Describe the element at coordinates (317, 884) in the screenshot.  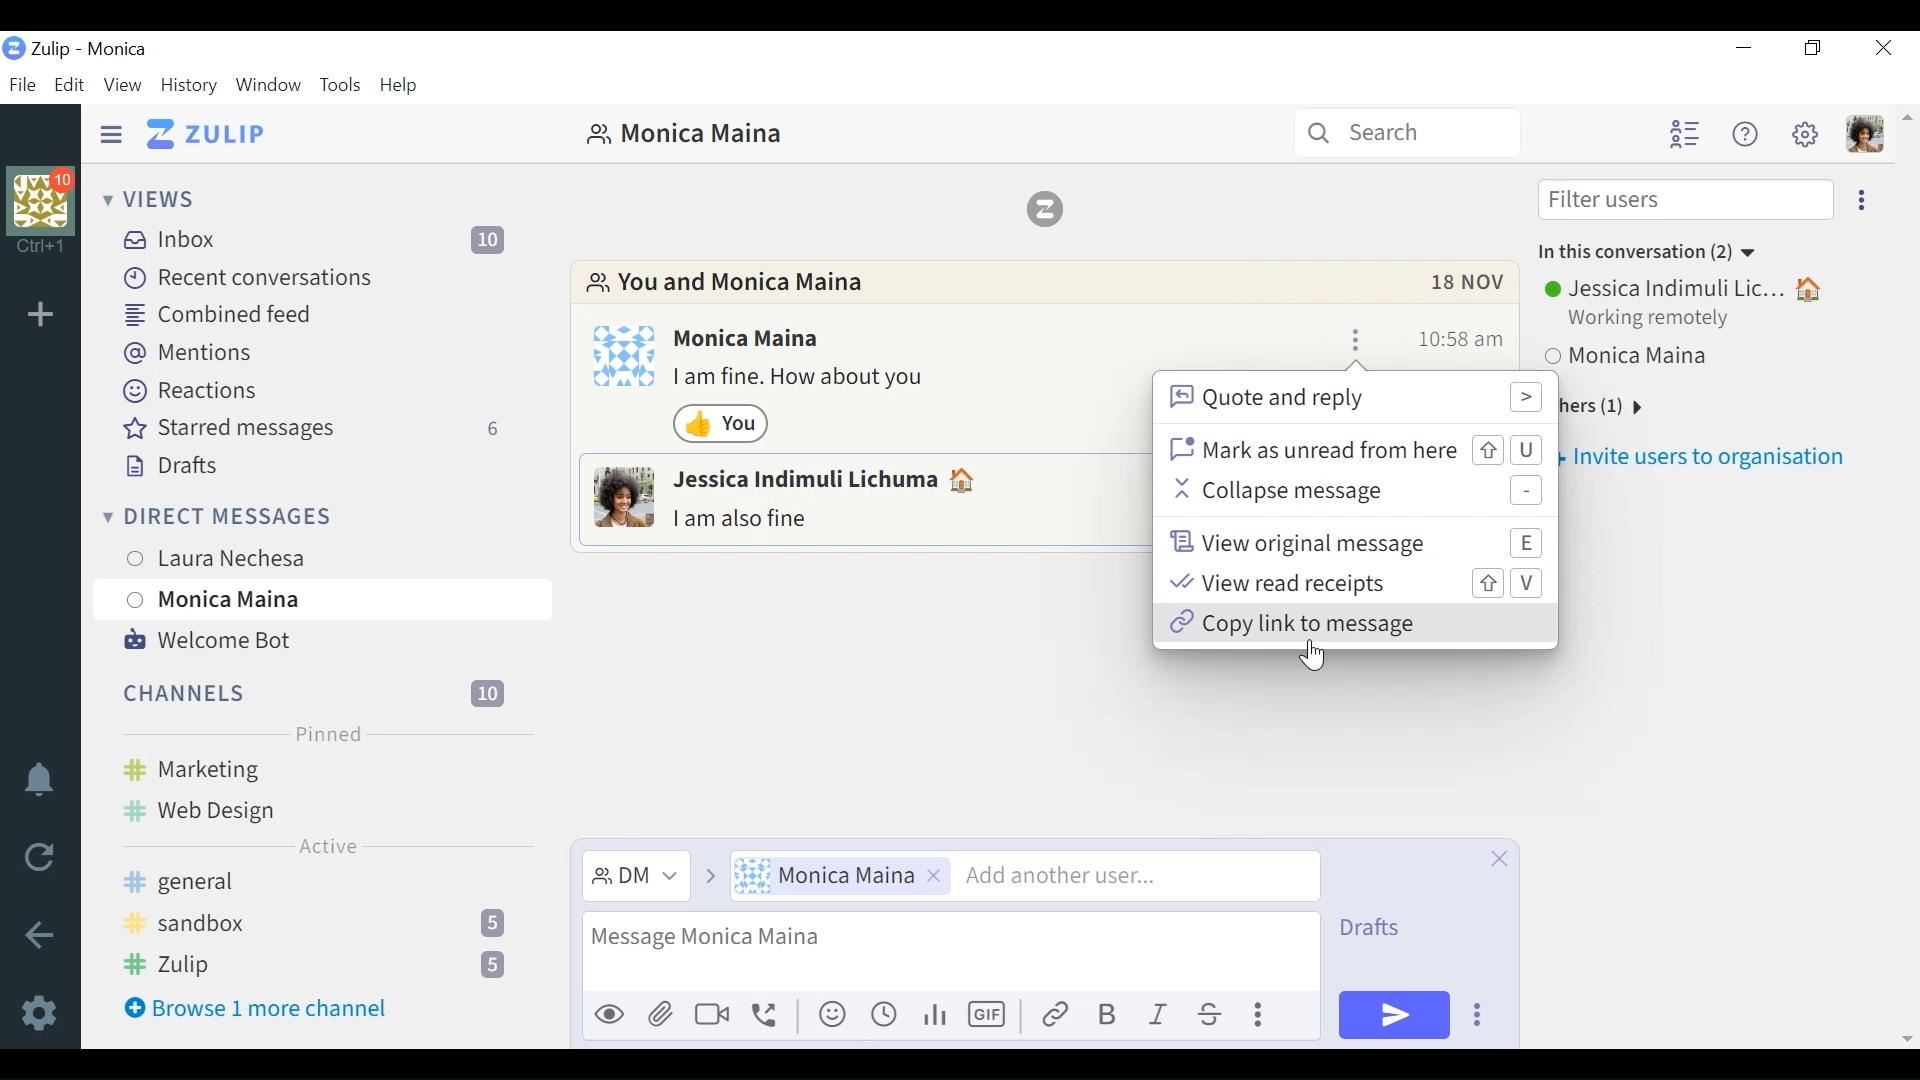
I see `general` at that location.